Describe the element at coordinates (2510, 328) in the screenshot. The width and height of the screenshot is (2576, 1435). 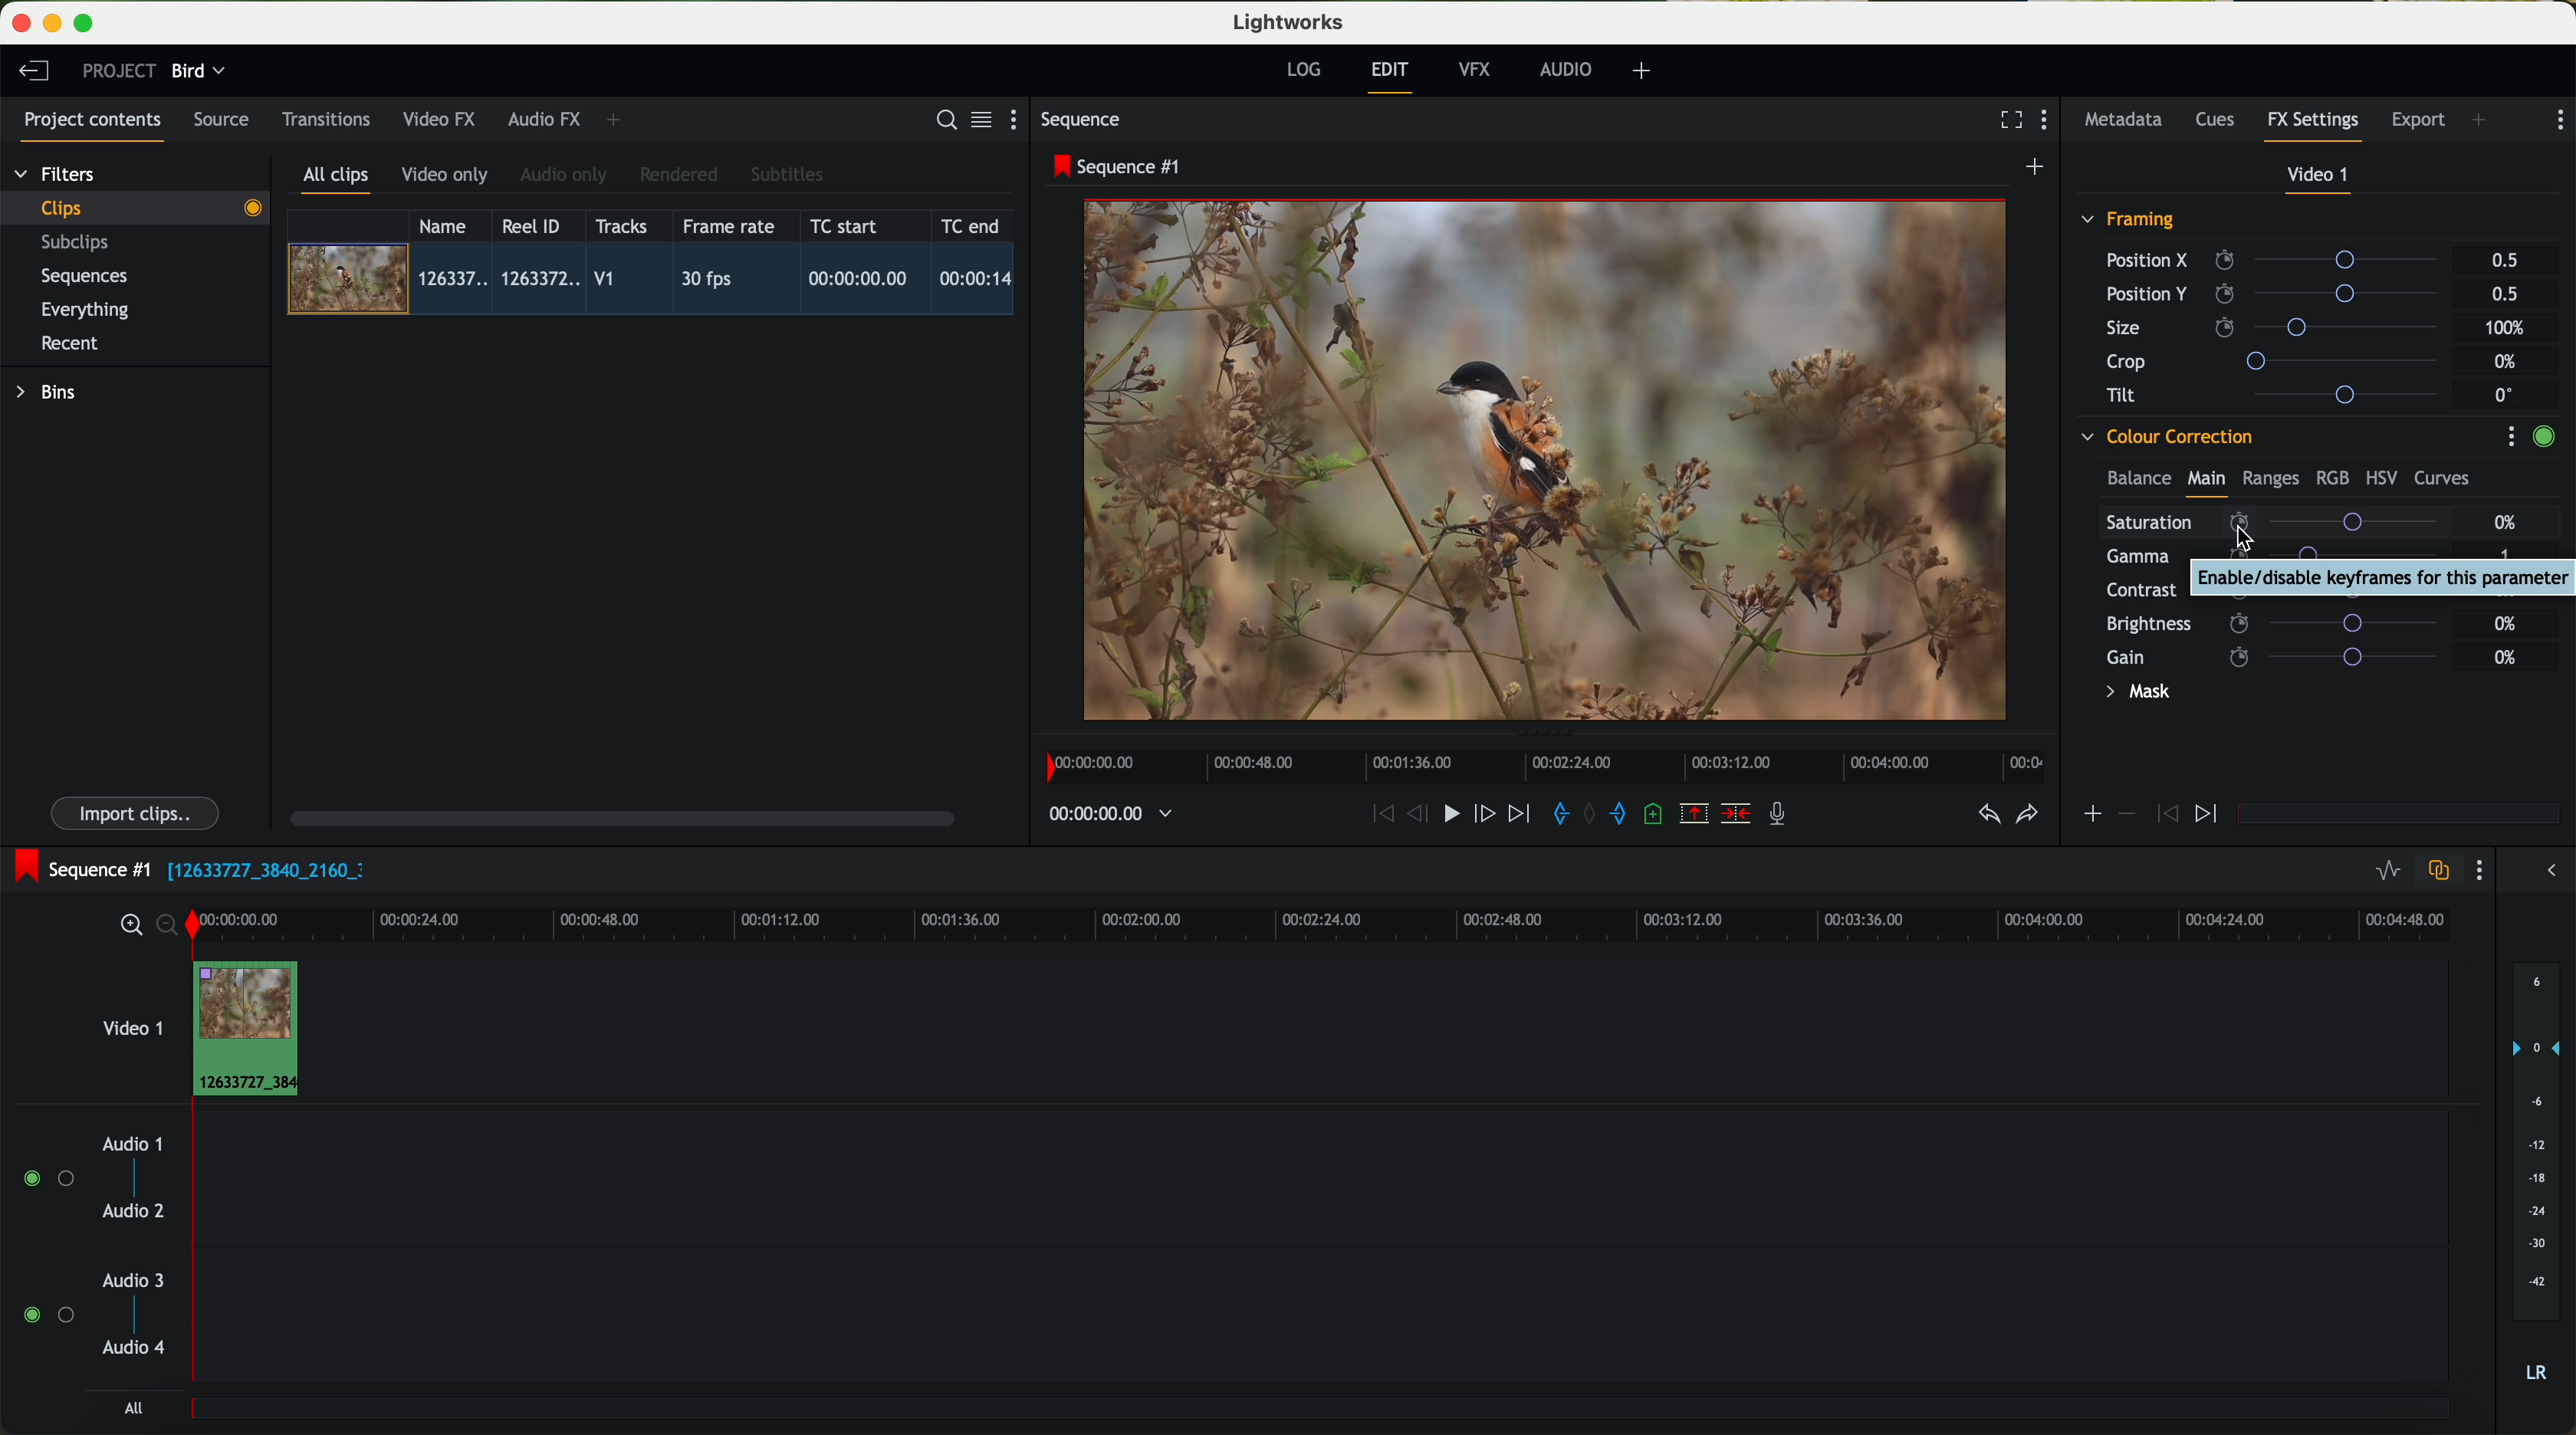
I see `100%` at that location.